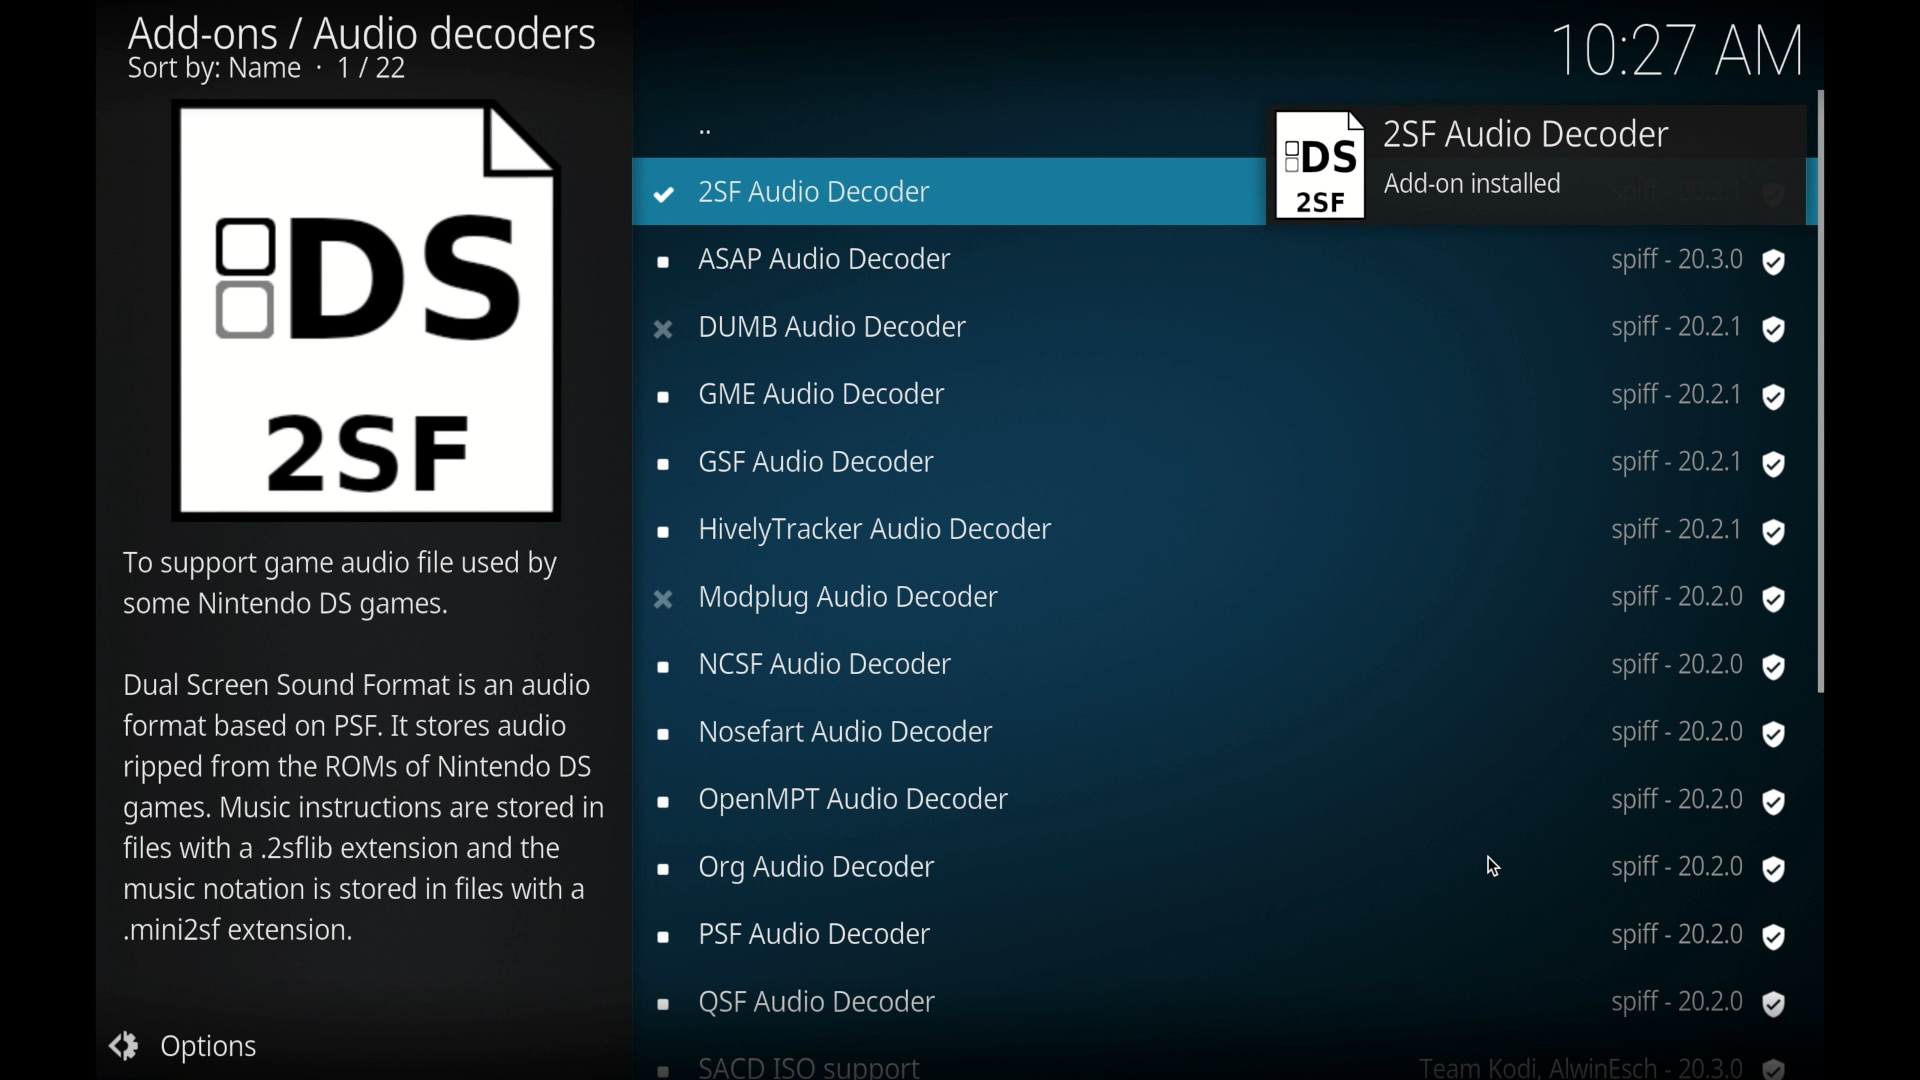  Describe the element at coordinates (1222, 533) in the screenshot. I see `hively tracker` at that location.